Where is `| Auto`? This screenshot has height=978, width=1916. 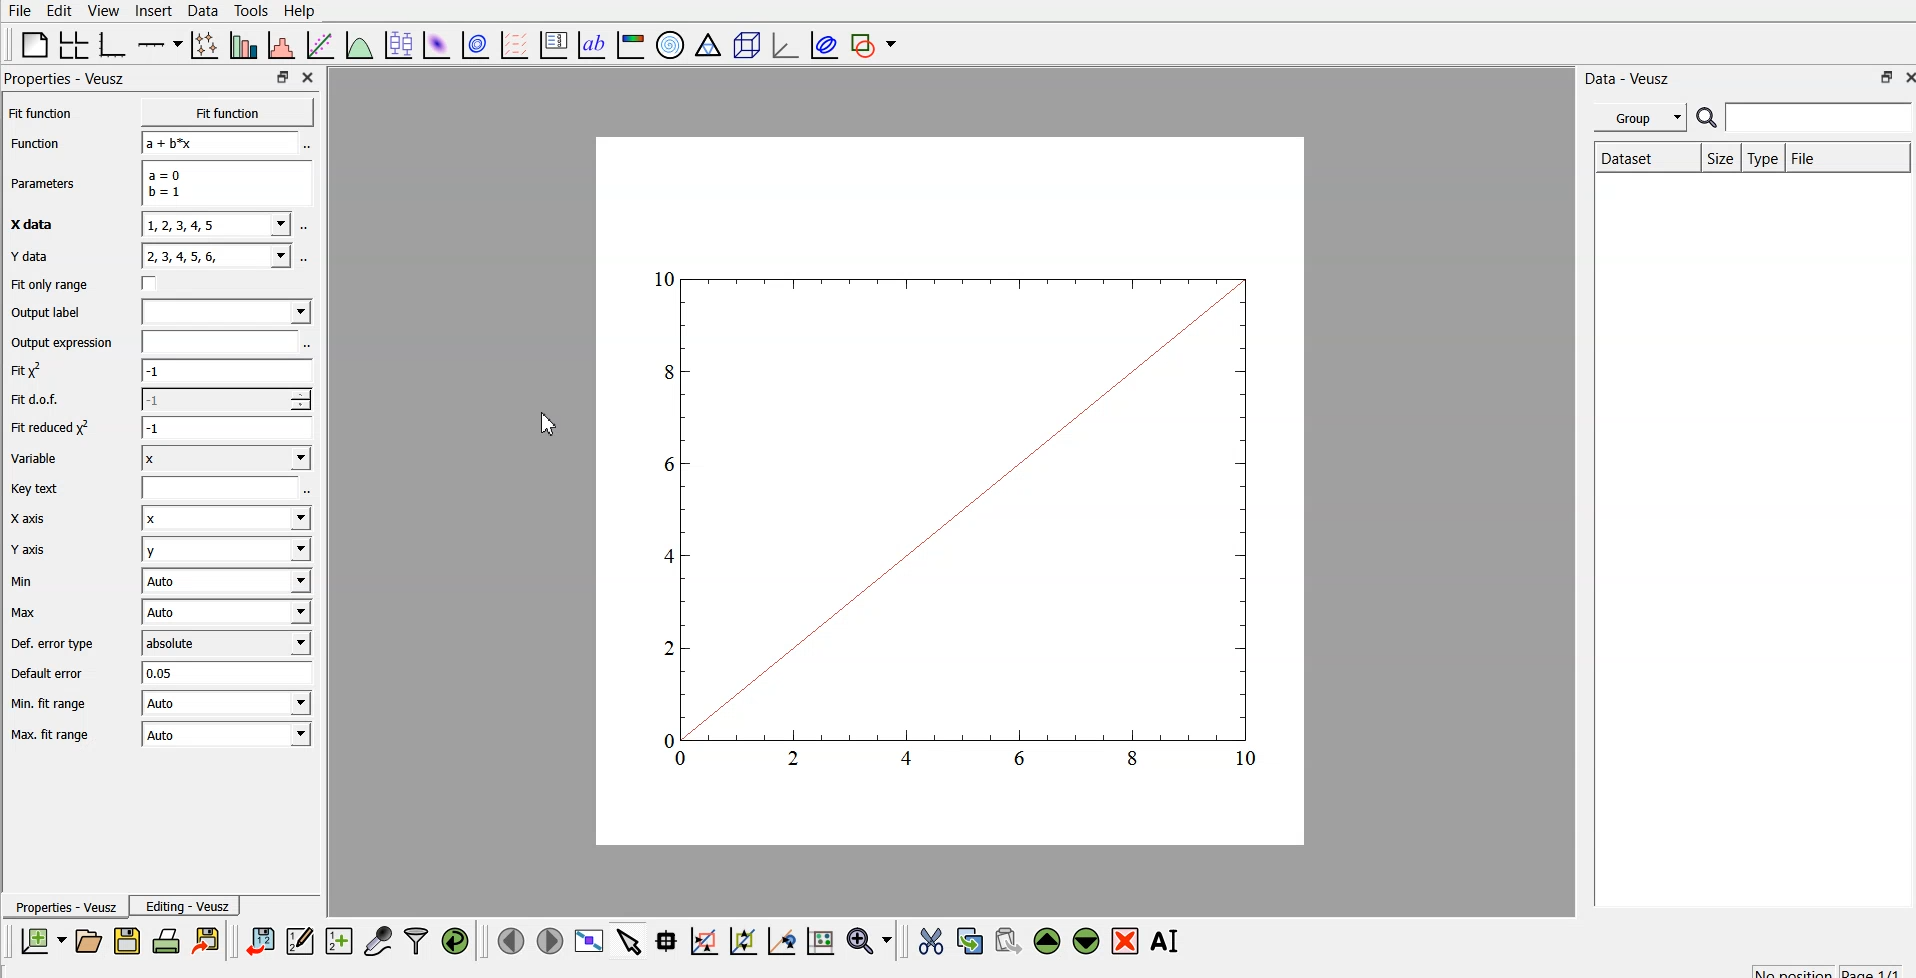
| Auto is located at coordinates (226, 703).